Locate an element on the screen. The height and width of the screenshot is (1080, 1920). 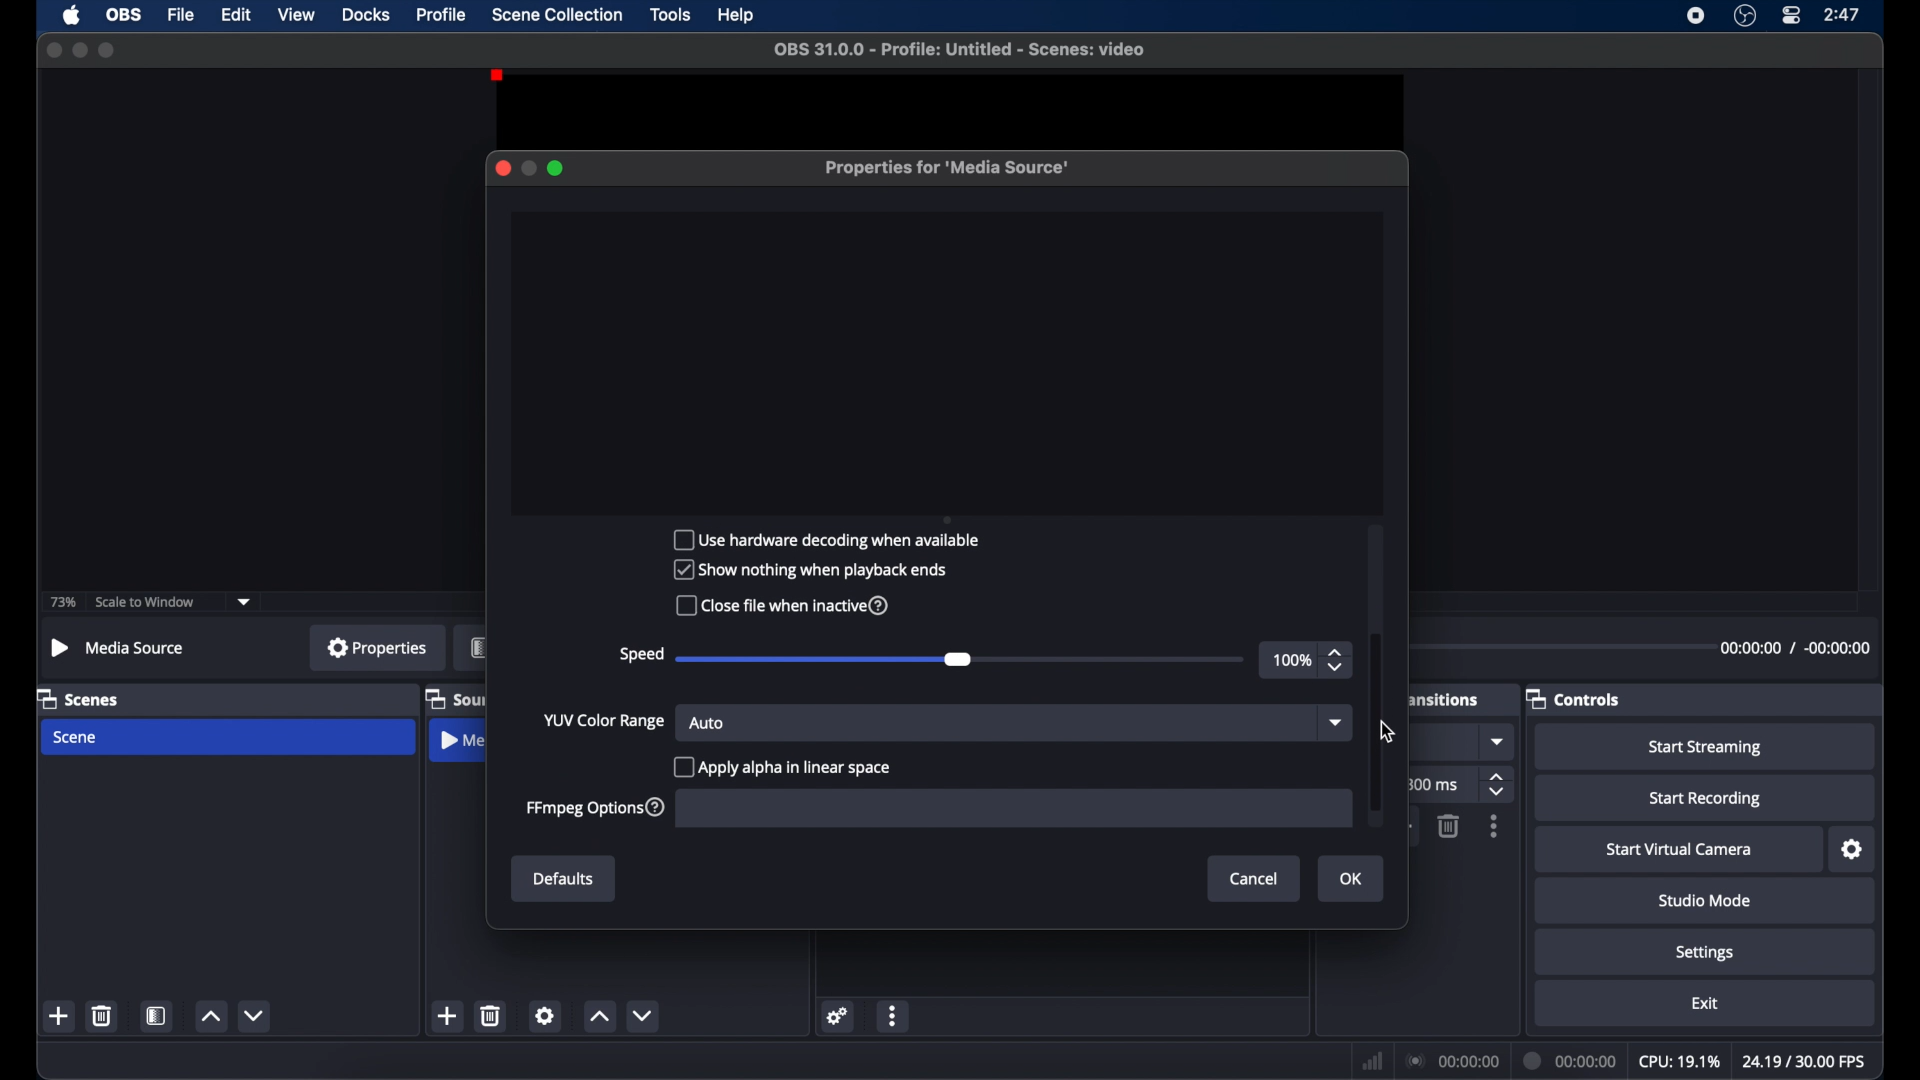
cpu is located at coordinates (1679, 1062).